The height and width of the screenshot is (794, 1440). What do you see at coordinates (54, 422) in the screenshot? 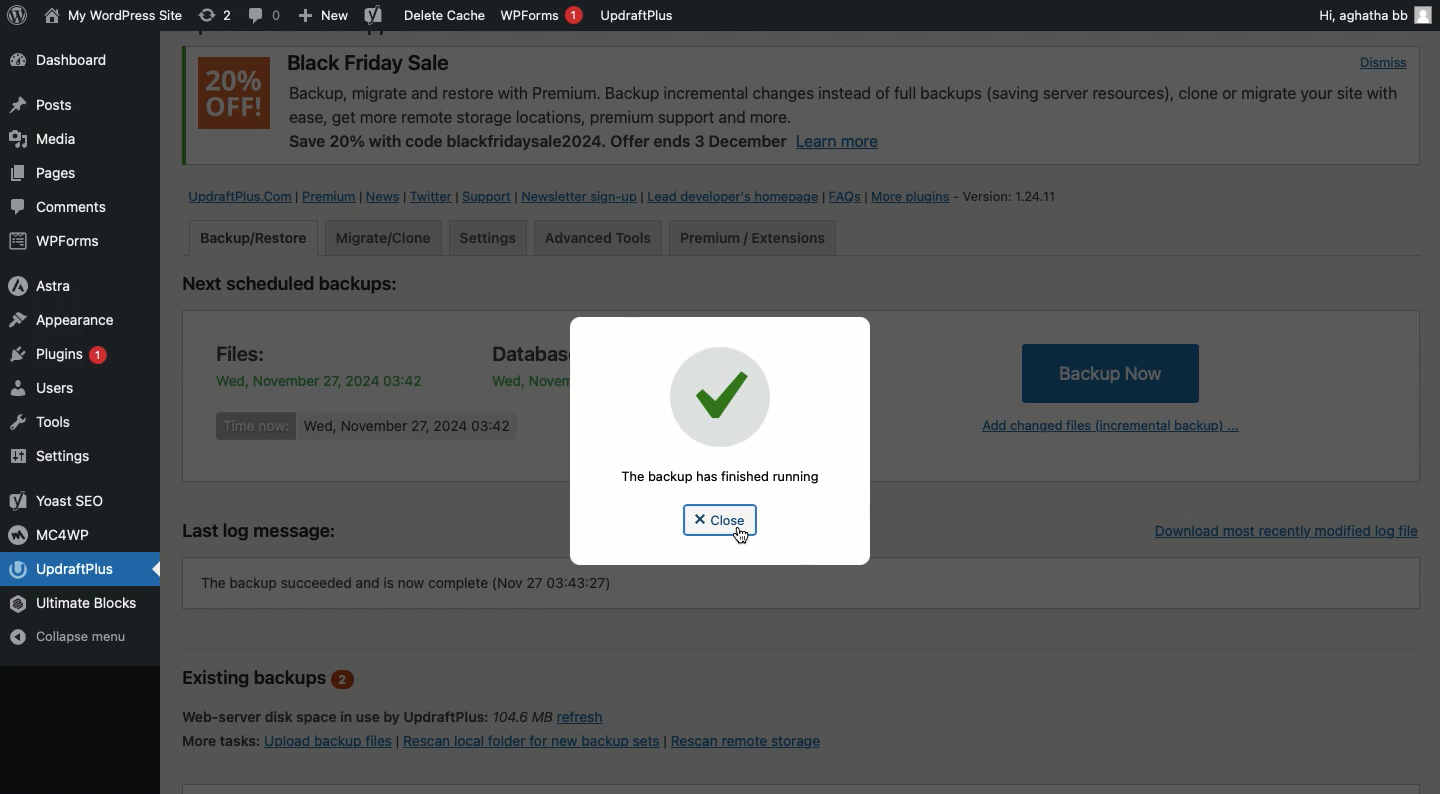
I see `Tools` at bounding box center [54, 422].